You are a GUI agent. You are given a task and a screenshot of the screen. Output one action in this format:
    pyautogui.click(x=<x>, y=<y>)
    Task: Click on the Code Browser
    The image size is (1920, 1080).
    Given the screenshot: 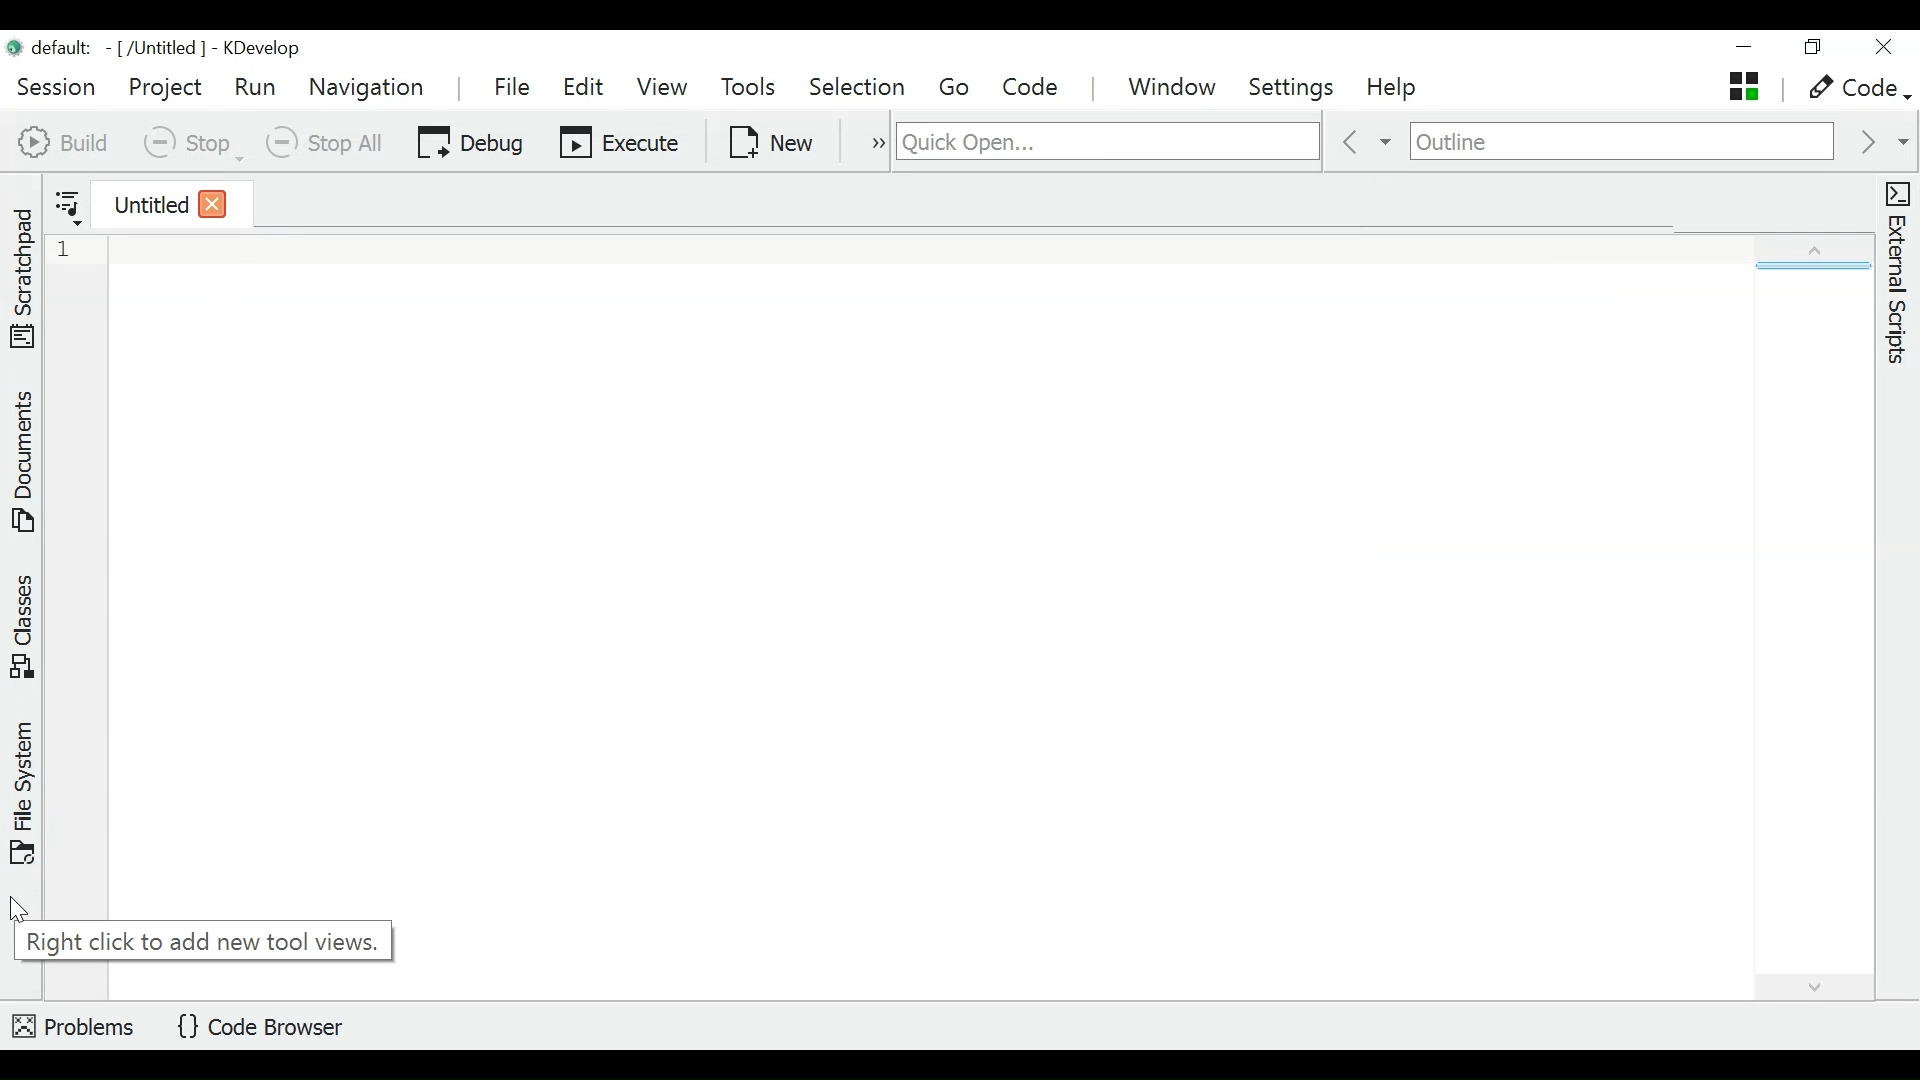 What is the action you would take?
    pyautogui.click(x=260, y=1024)
    